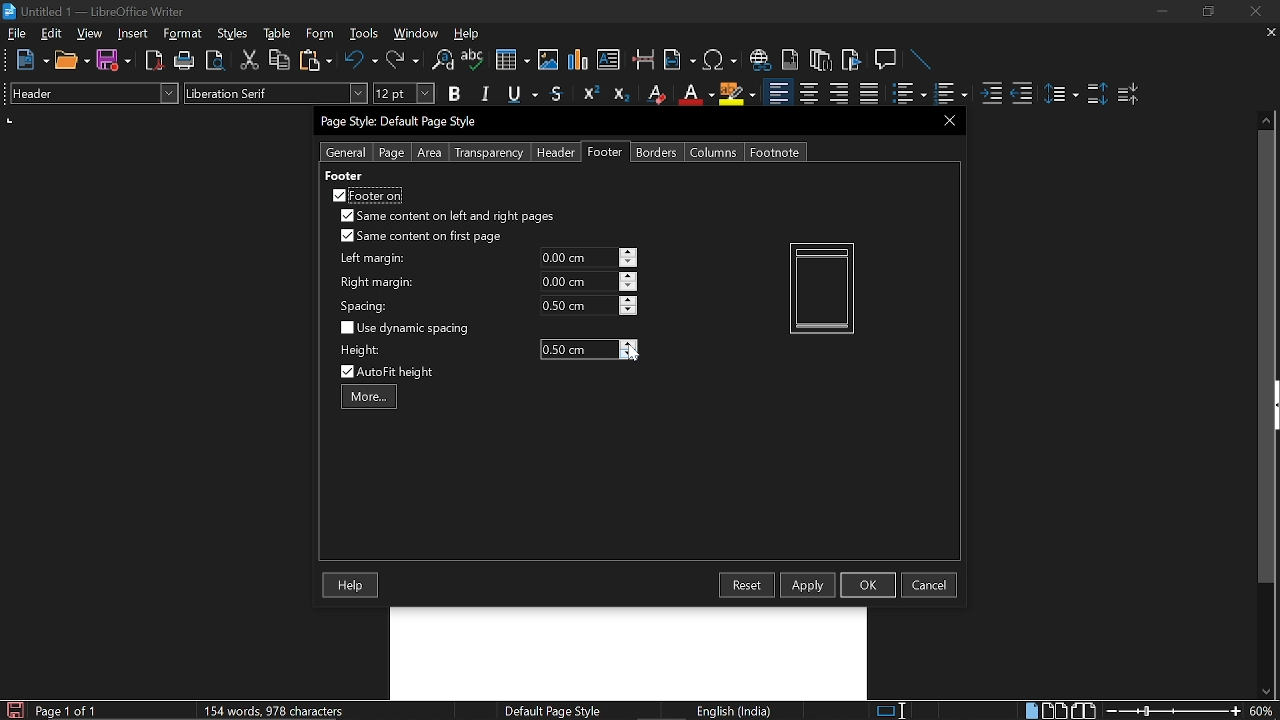 The image size is (1280, 720). I want to click on current page Current page, so click(65, 710).